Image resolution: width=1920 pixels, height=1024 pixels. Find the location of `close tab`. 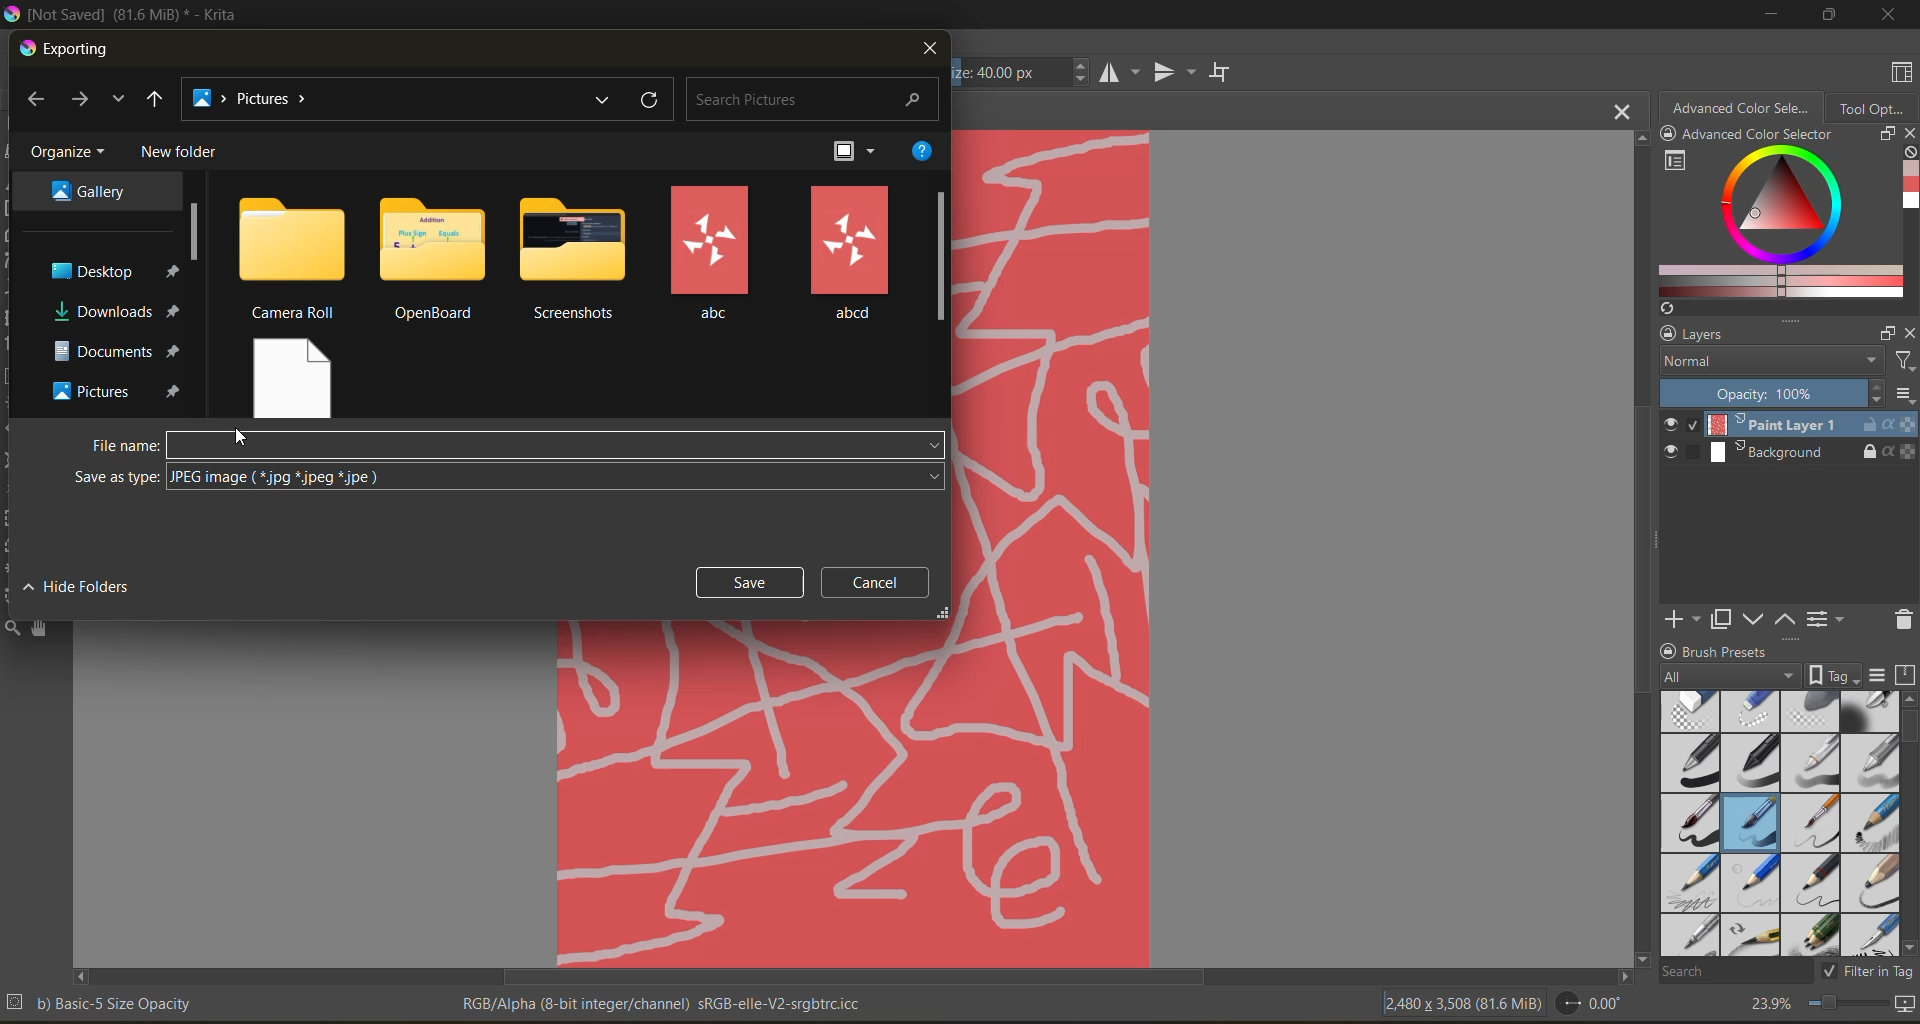

close tab is located at coordinates (1624, 110).